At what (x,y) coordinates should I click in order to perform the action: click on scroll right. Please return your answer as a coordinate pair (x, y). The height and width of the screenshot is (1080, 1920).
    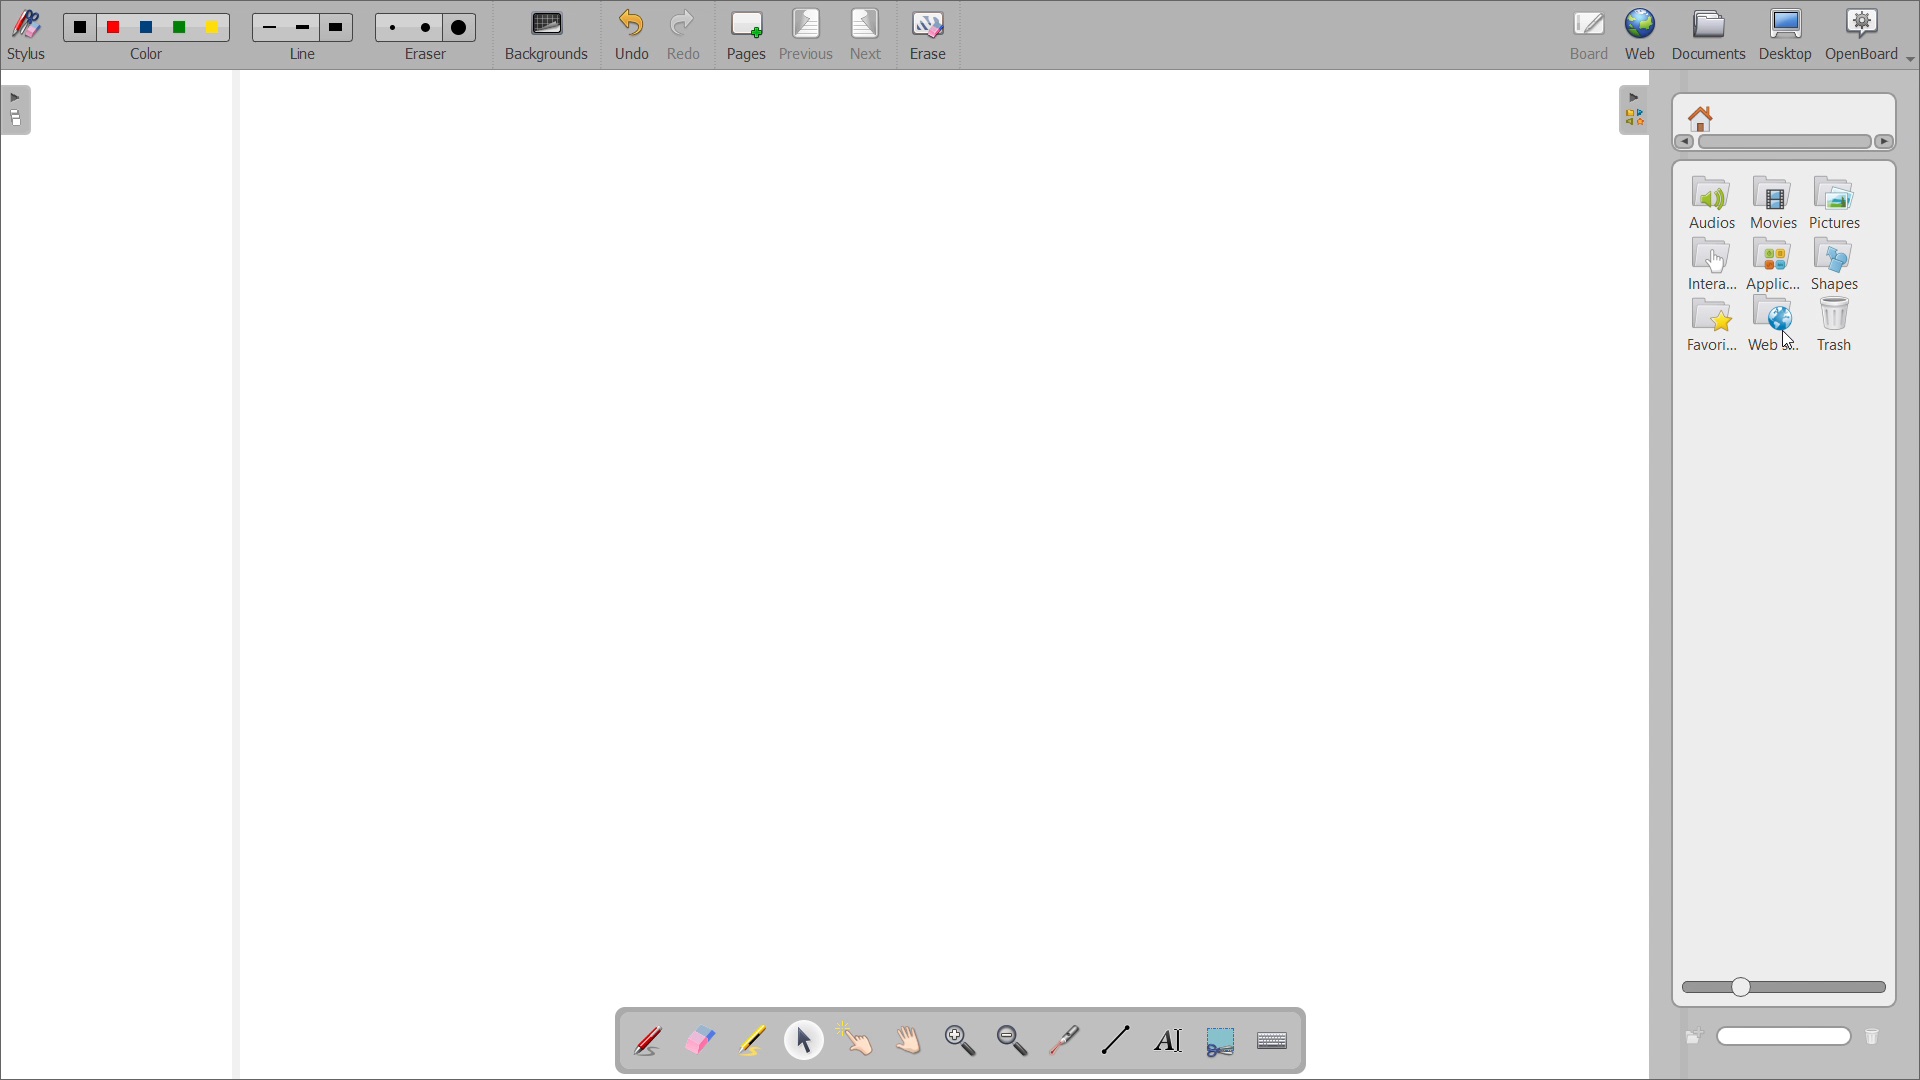
    Looking at the image, I should click on (1883, 141).